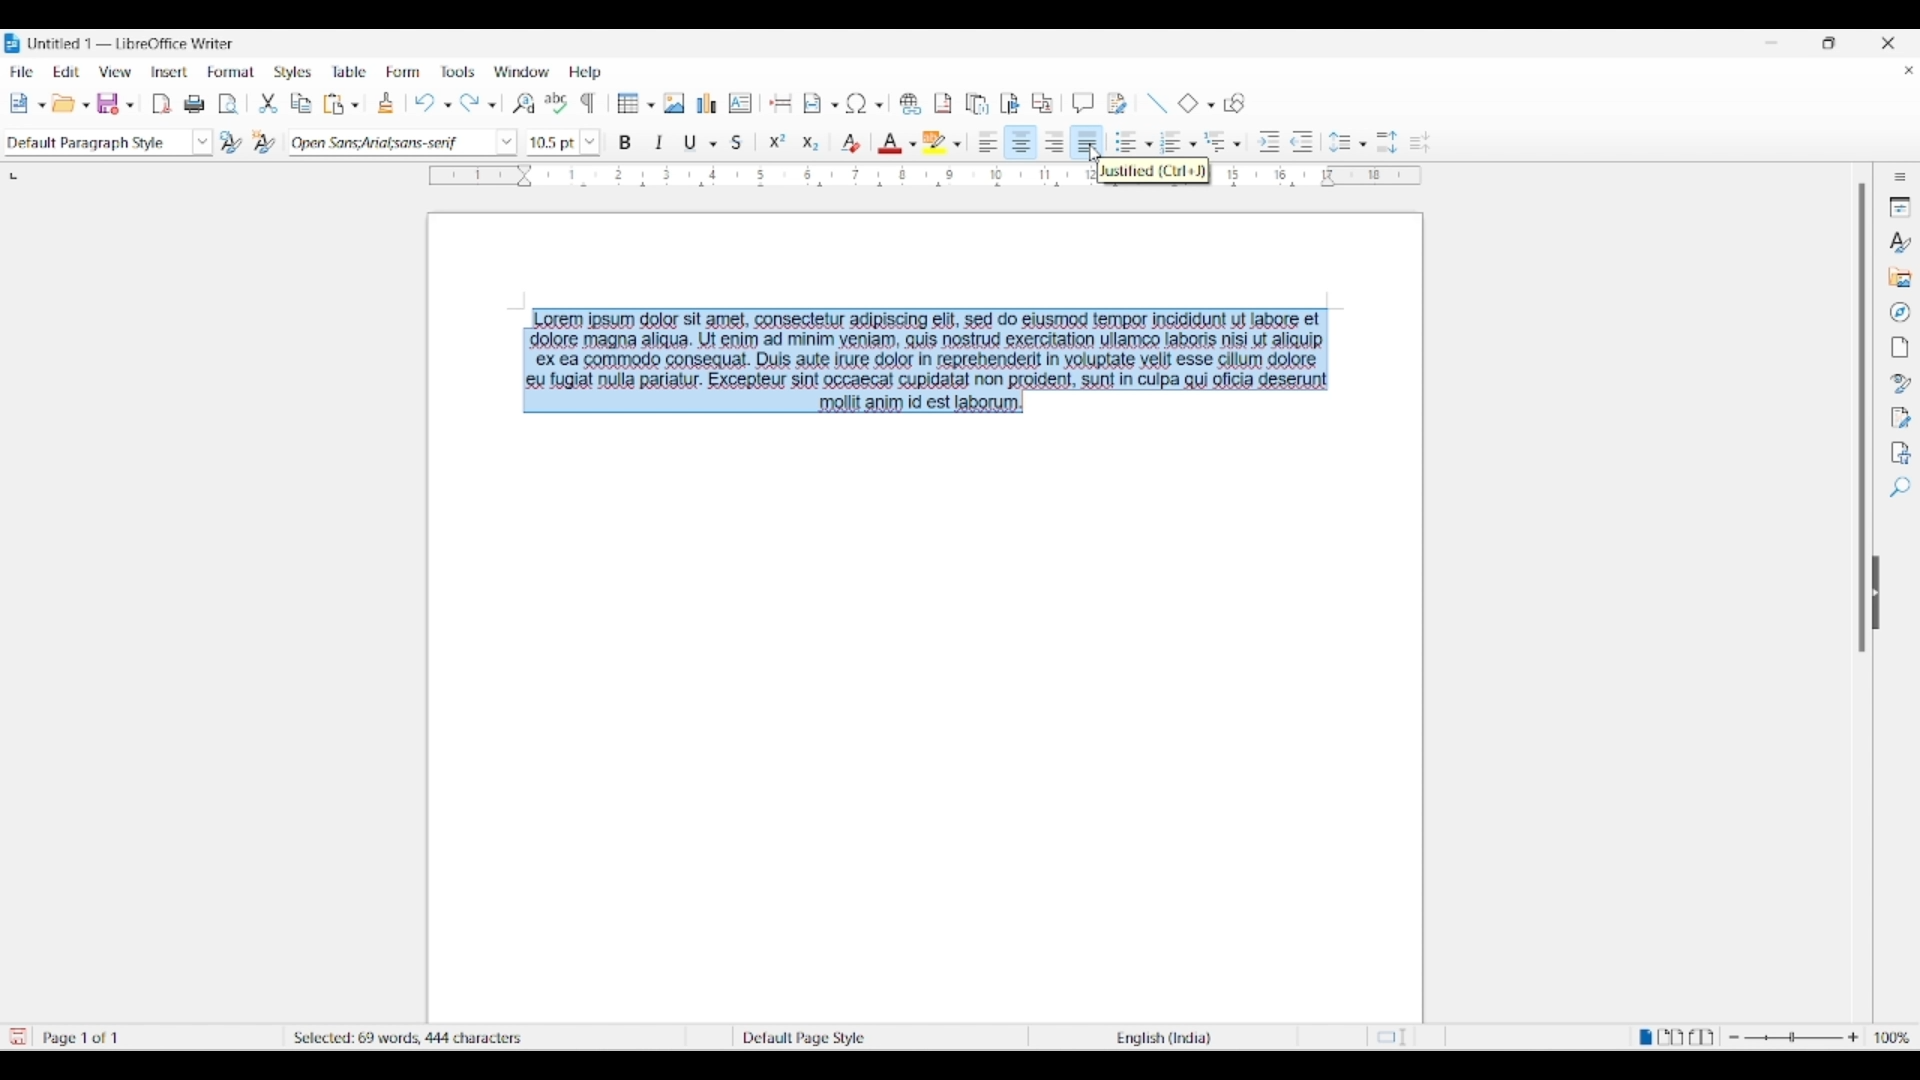  I want to click on Close interface, so click(1887, 43).